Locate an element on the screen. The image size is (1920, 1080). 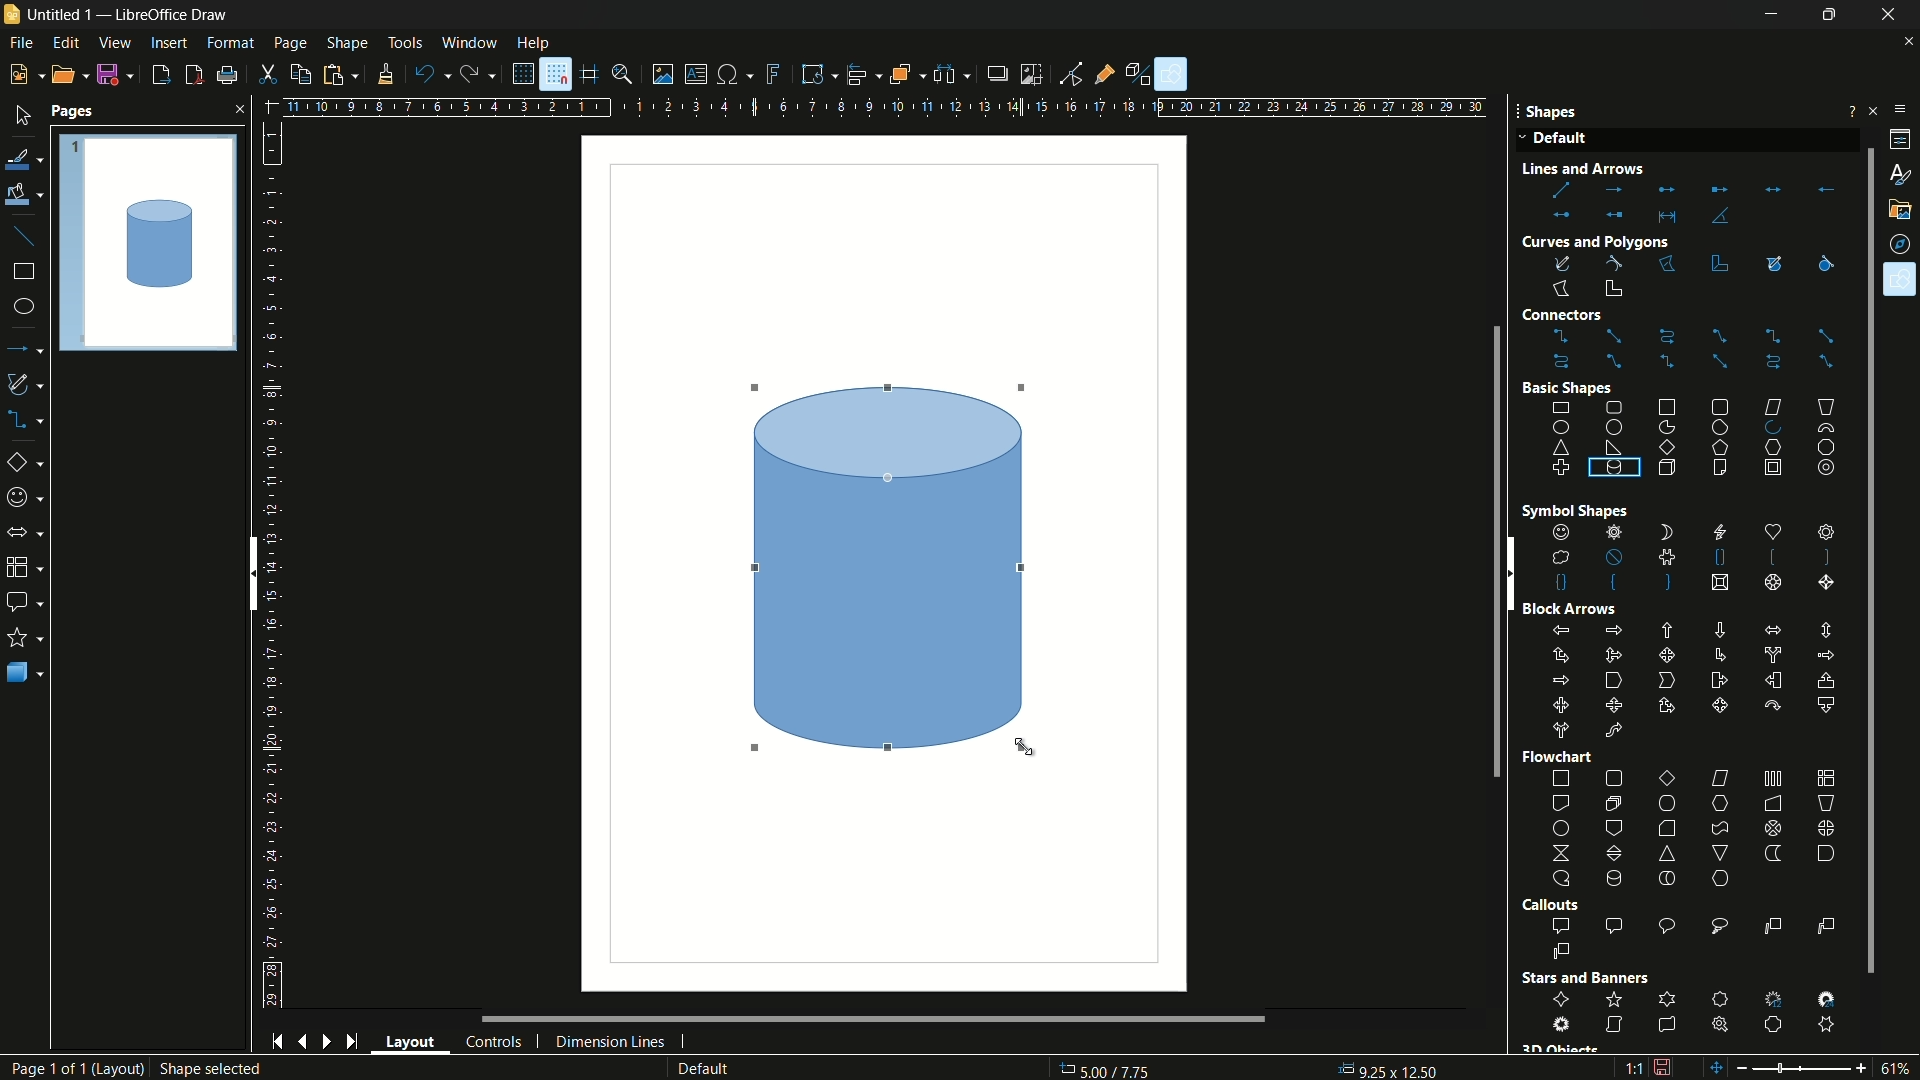
shape menu is located at coordinates (349, 43).